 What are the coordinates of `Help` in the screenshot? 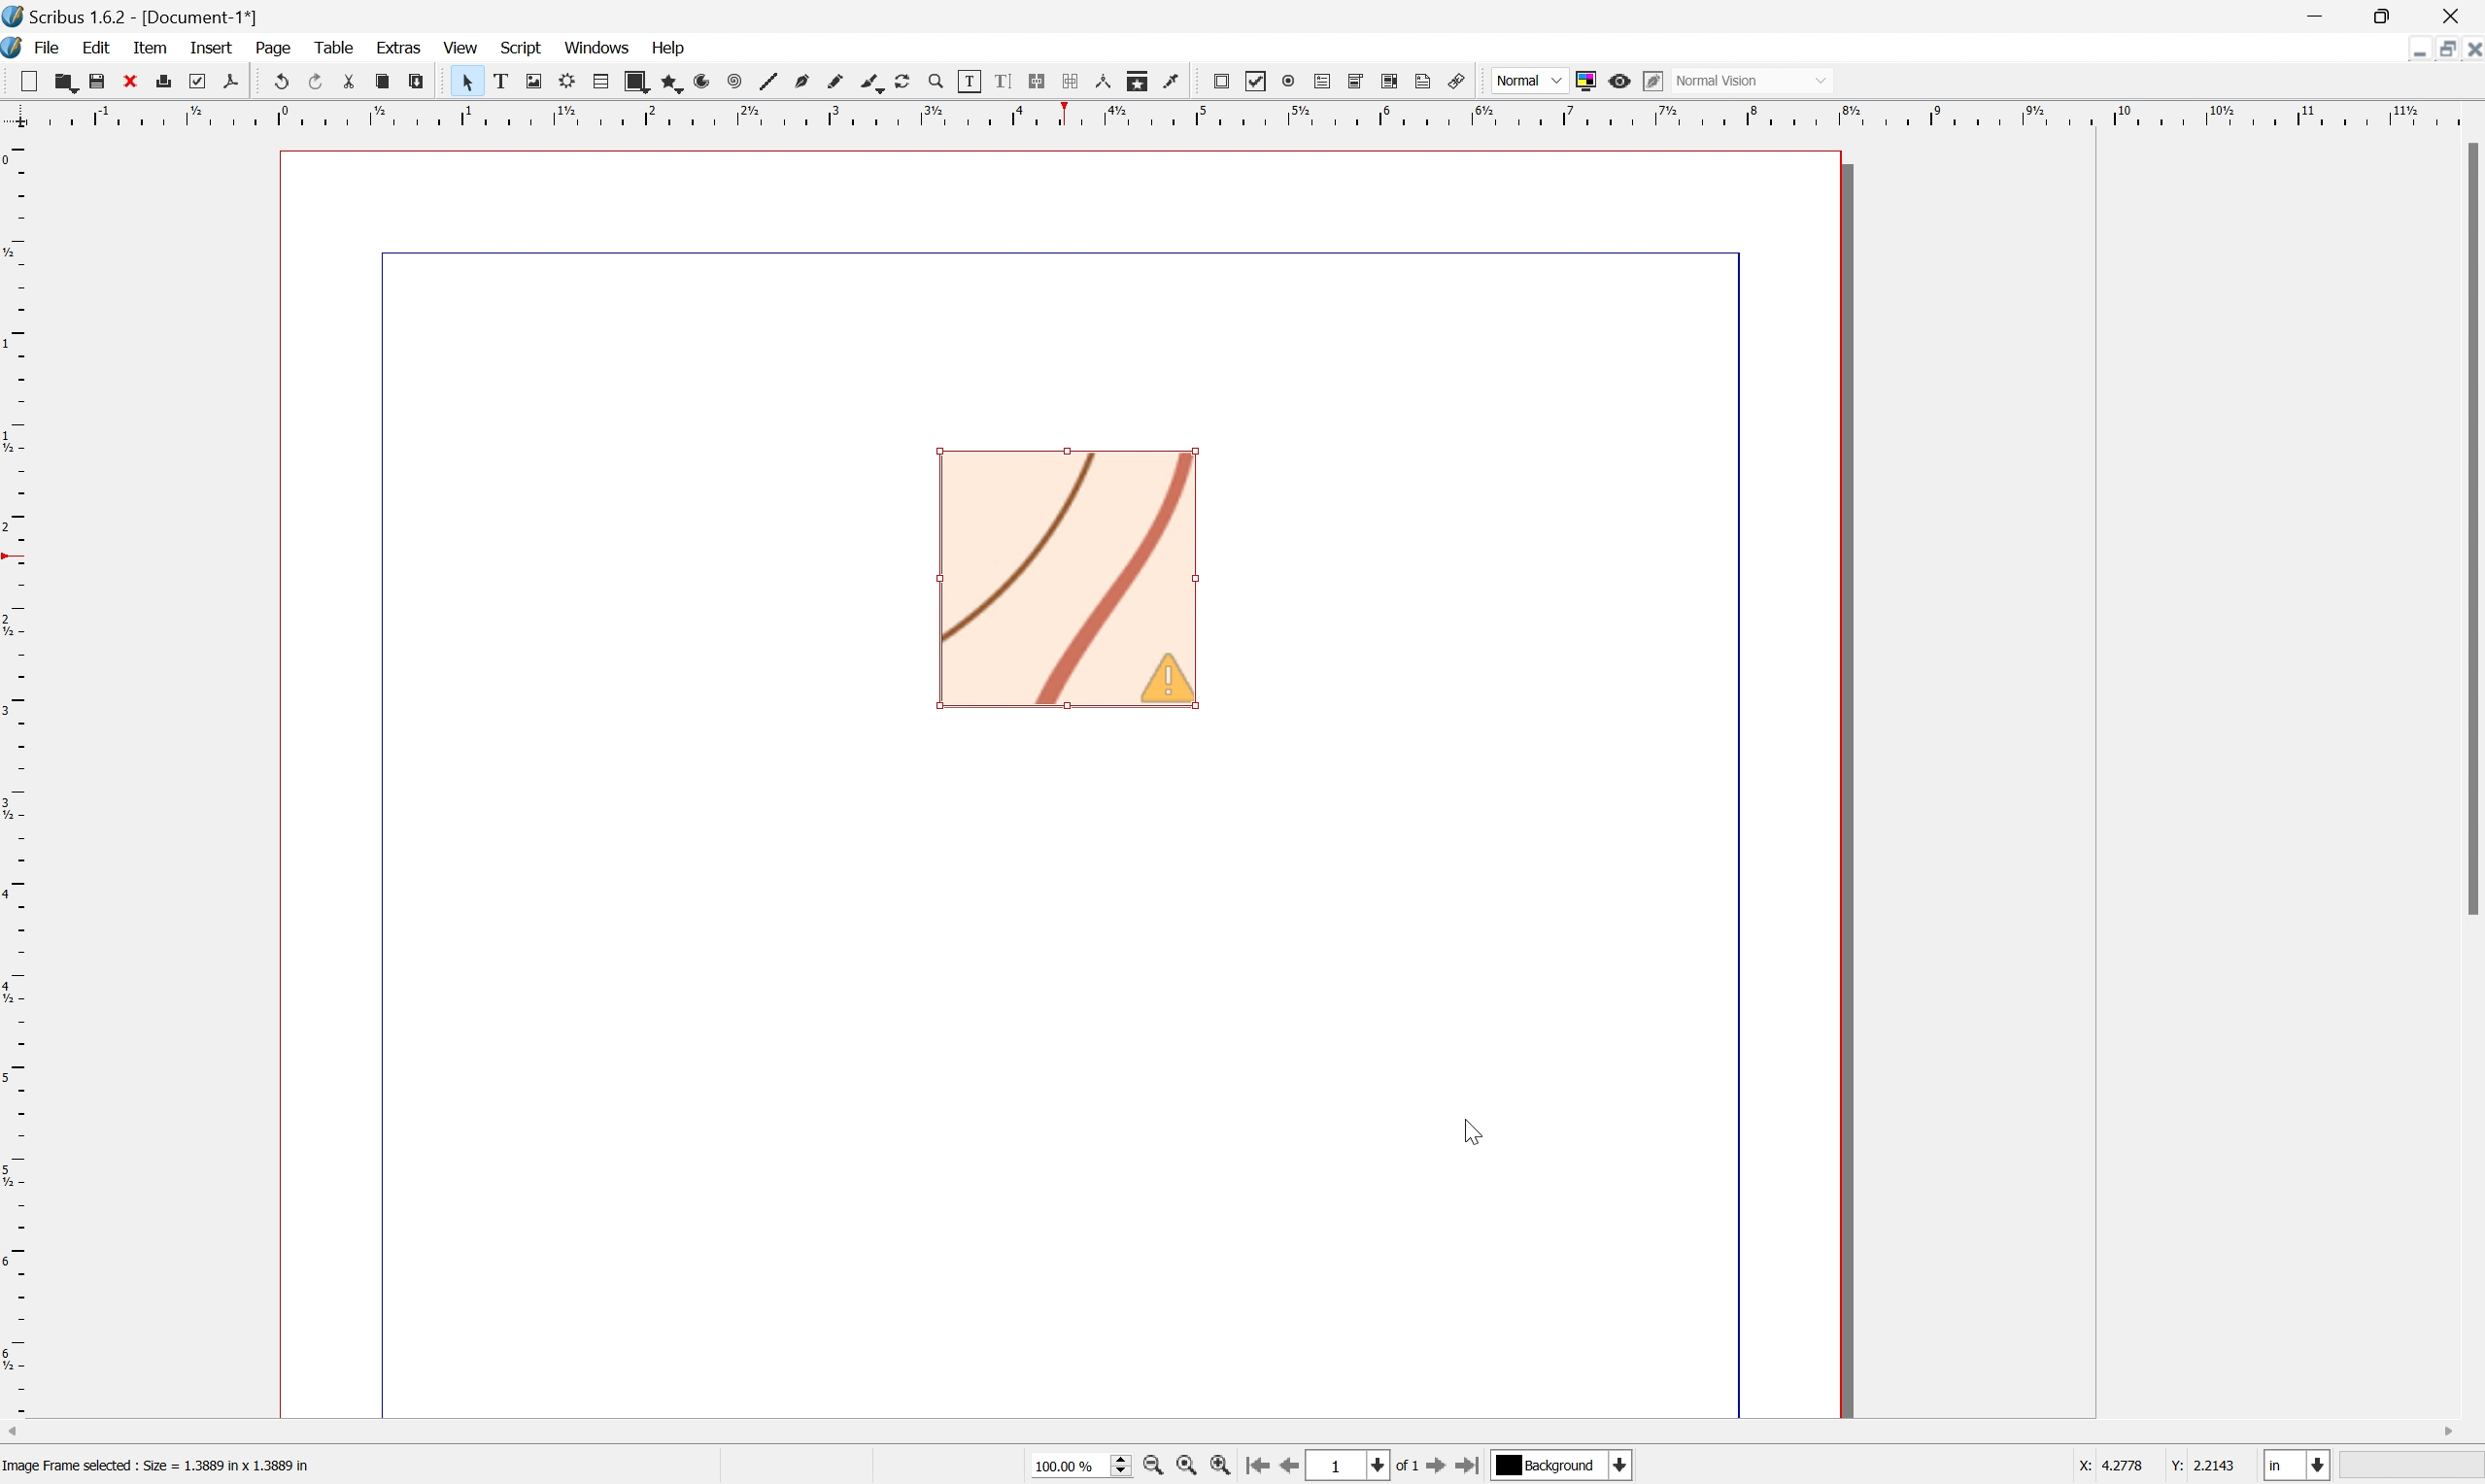 It's located at (668, 47).